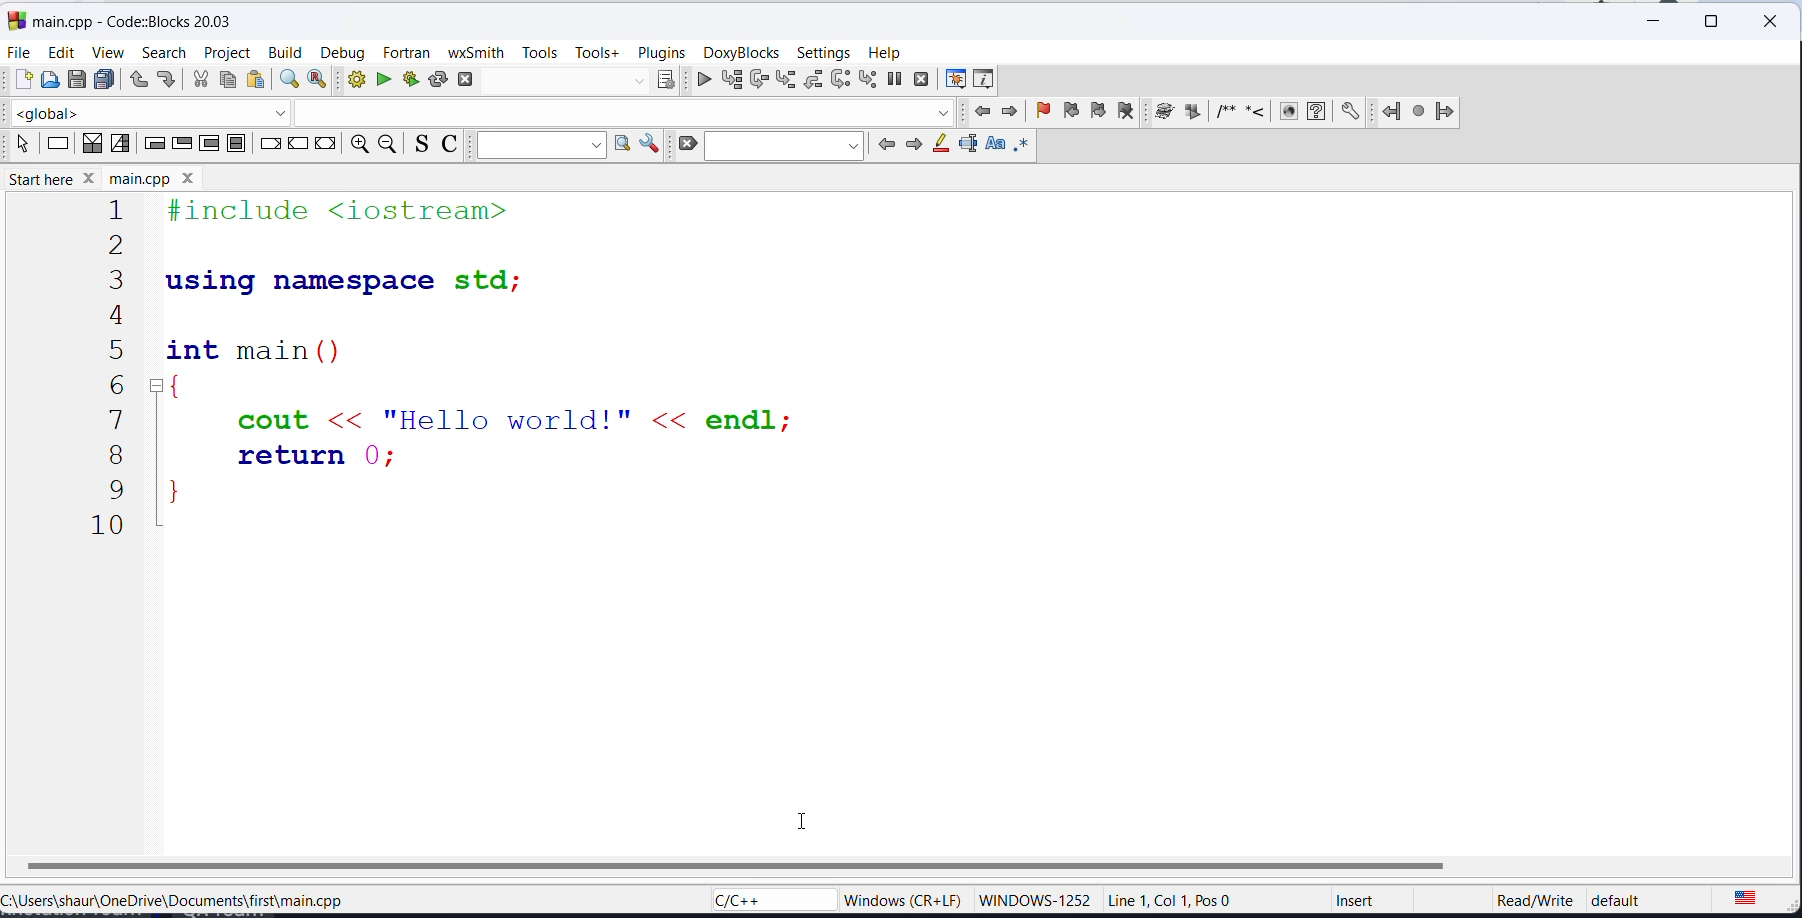 Image resolution: width=1802 pixels, height=918 pixels. I want to click on next jump, so click(1417, 112).